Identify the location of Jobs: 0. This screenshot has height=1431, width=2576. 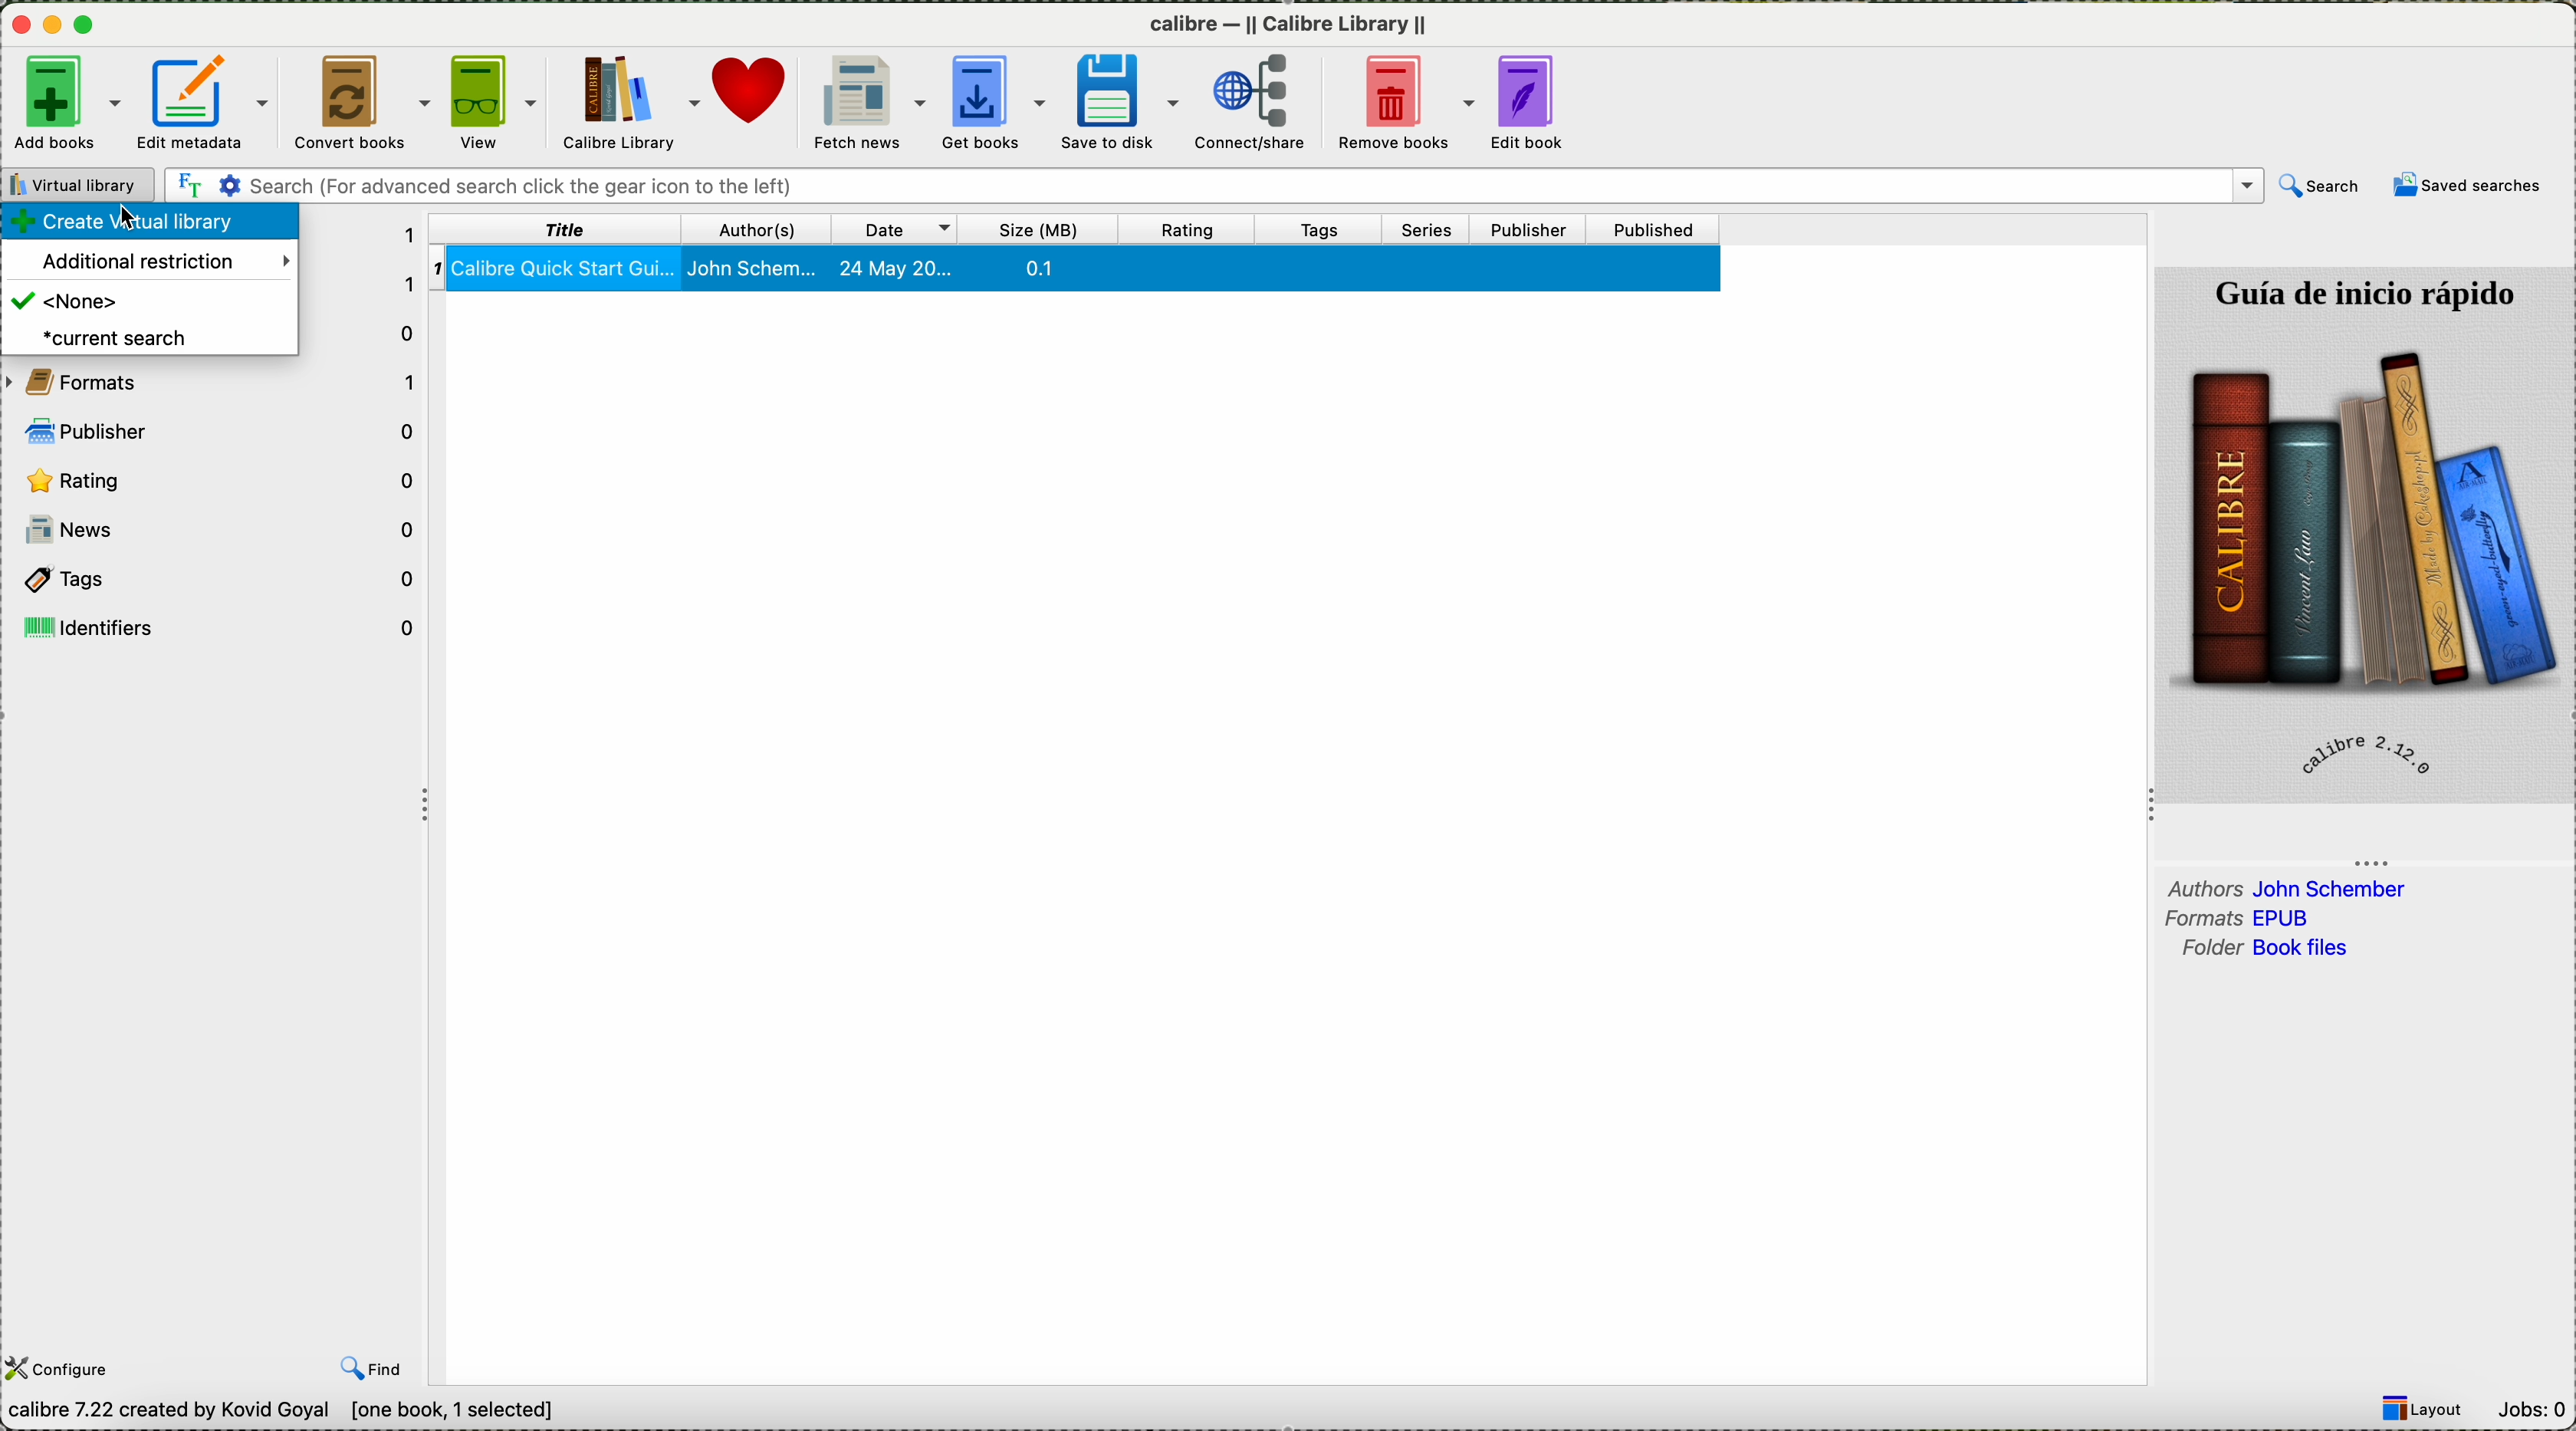
(2536, 1409).